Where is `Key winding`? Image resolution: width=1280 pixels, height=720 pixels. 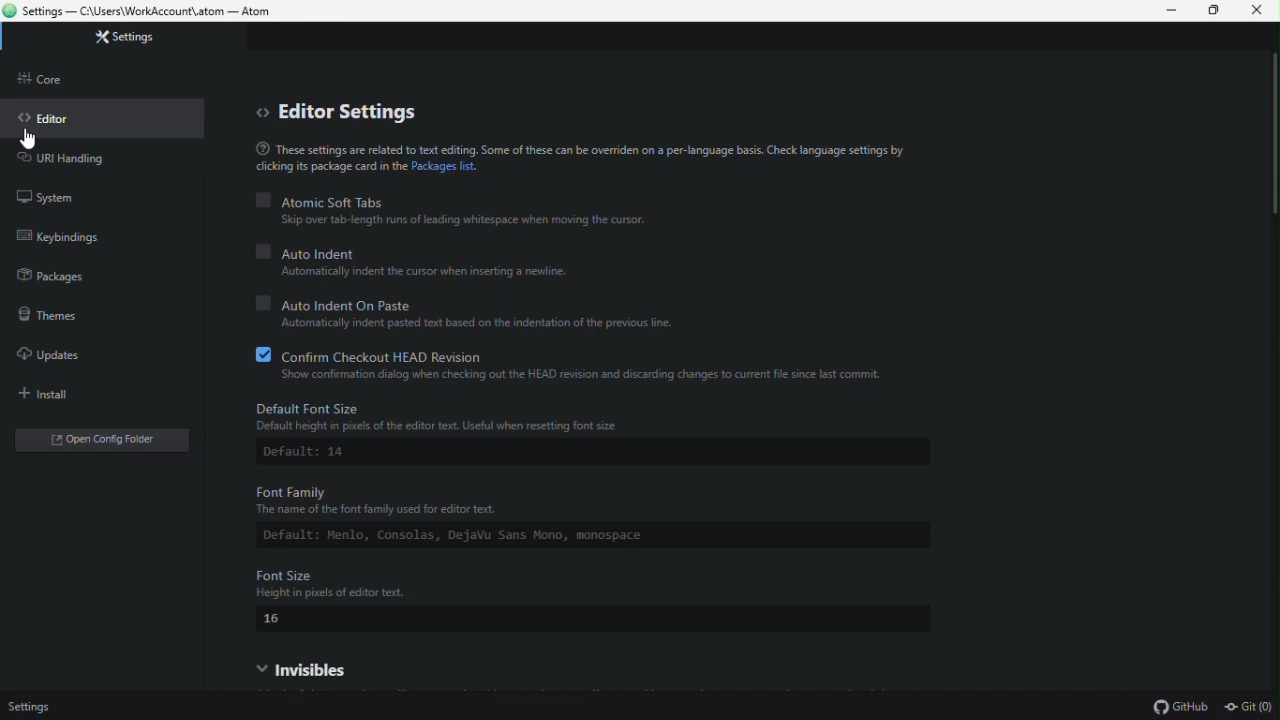 Key winding is located at coordinates (72, 240).